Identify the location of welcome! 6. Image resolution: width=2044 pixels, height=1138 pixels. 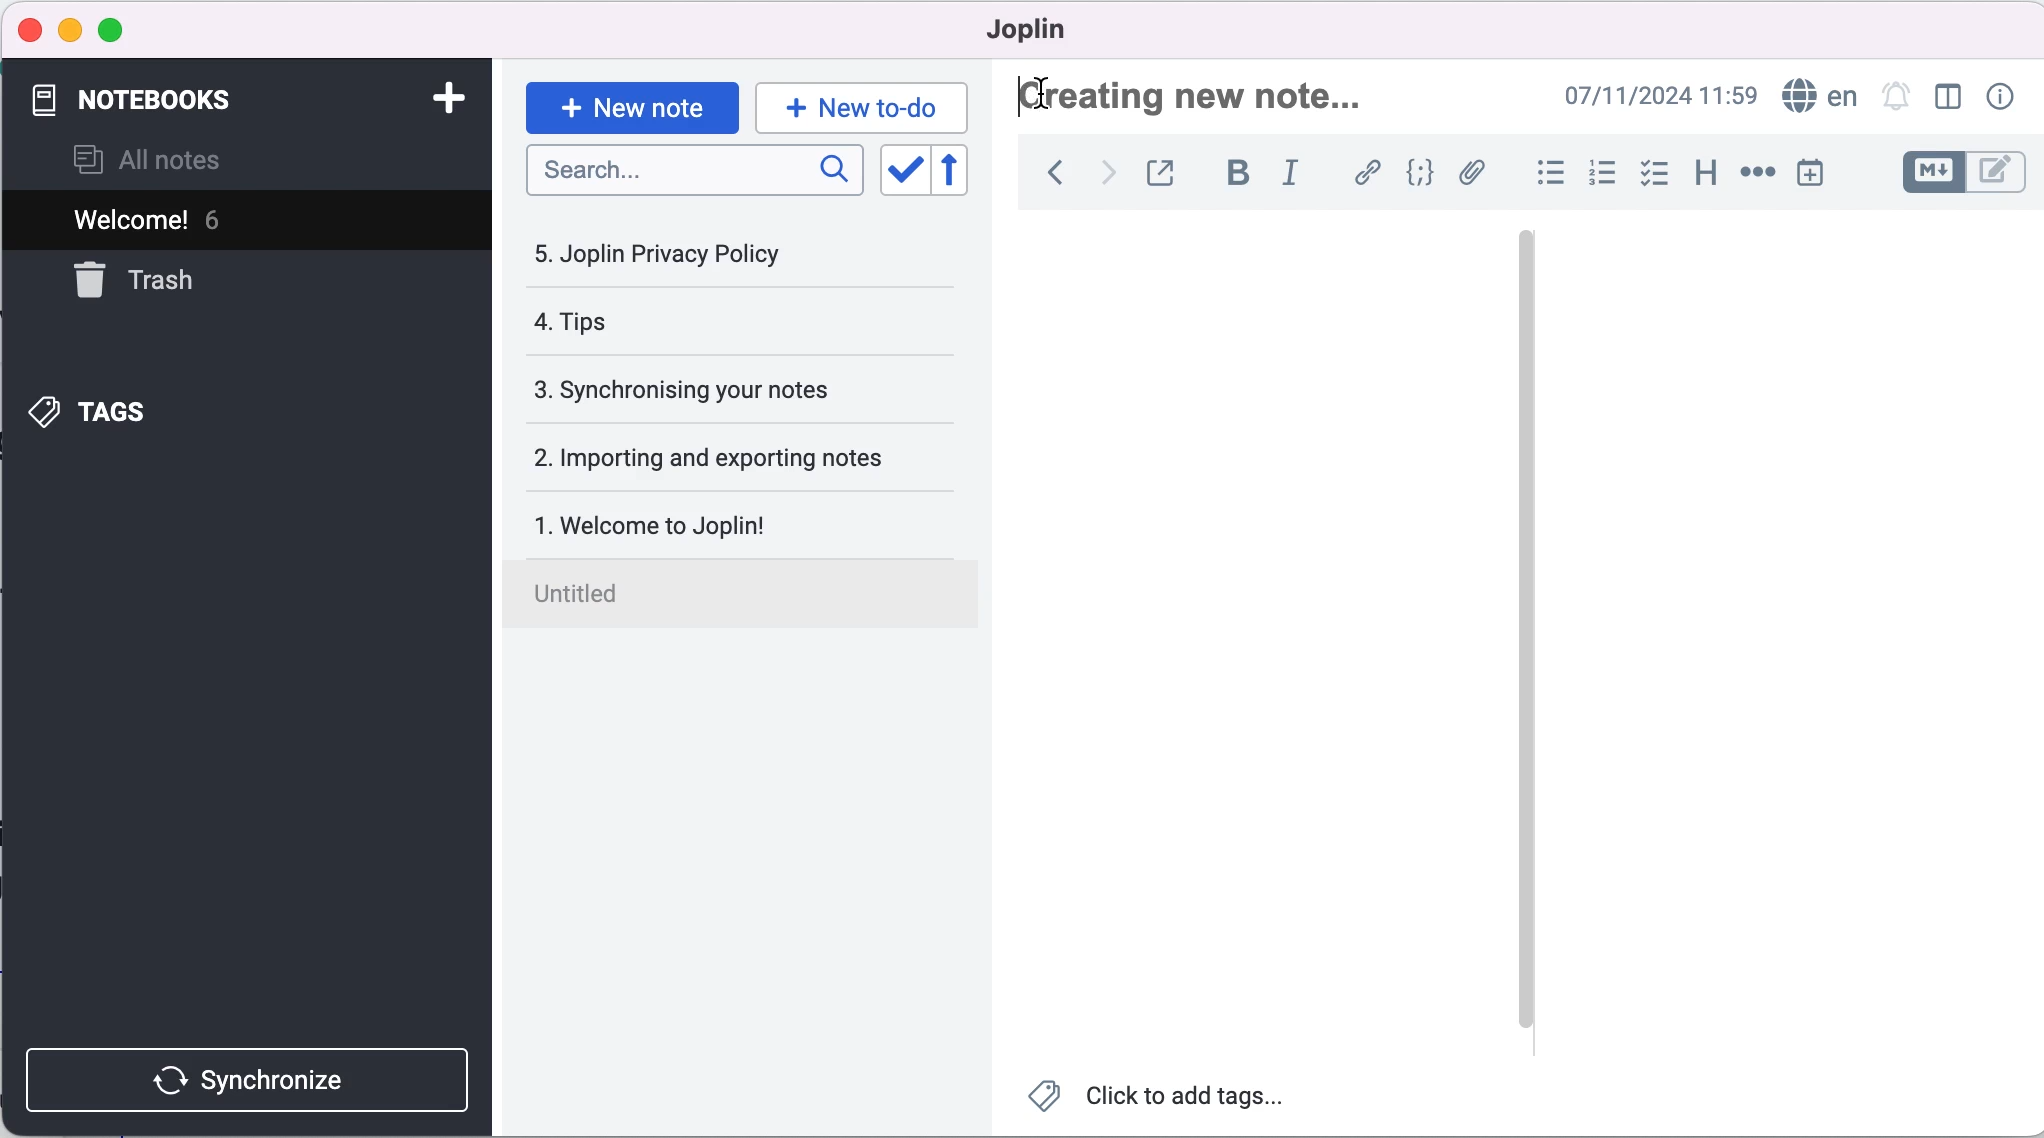
(239, 221).